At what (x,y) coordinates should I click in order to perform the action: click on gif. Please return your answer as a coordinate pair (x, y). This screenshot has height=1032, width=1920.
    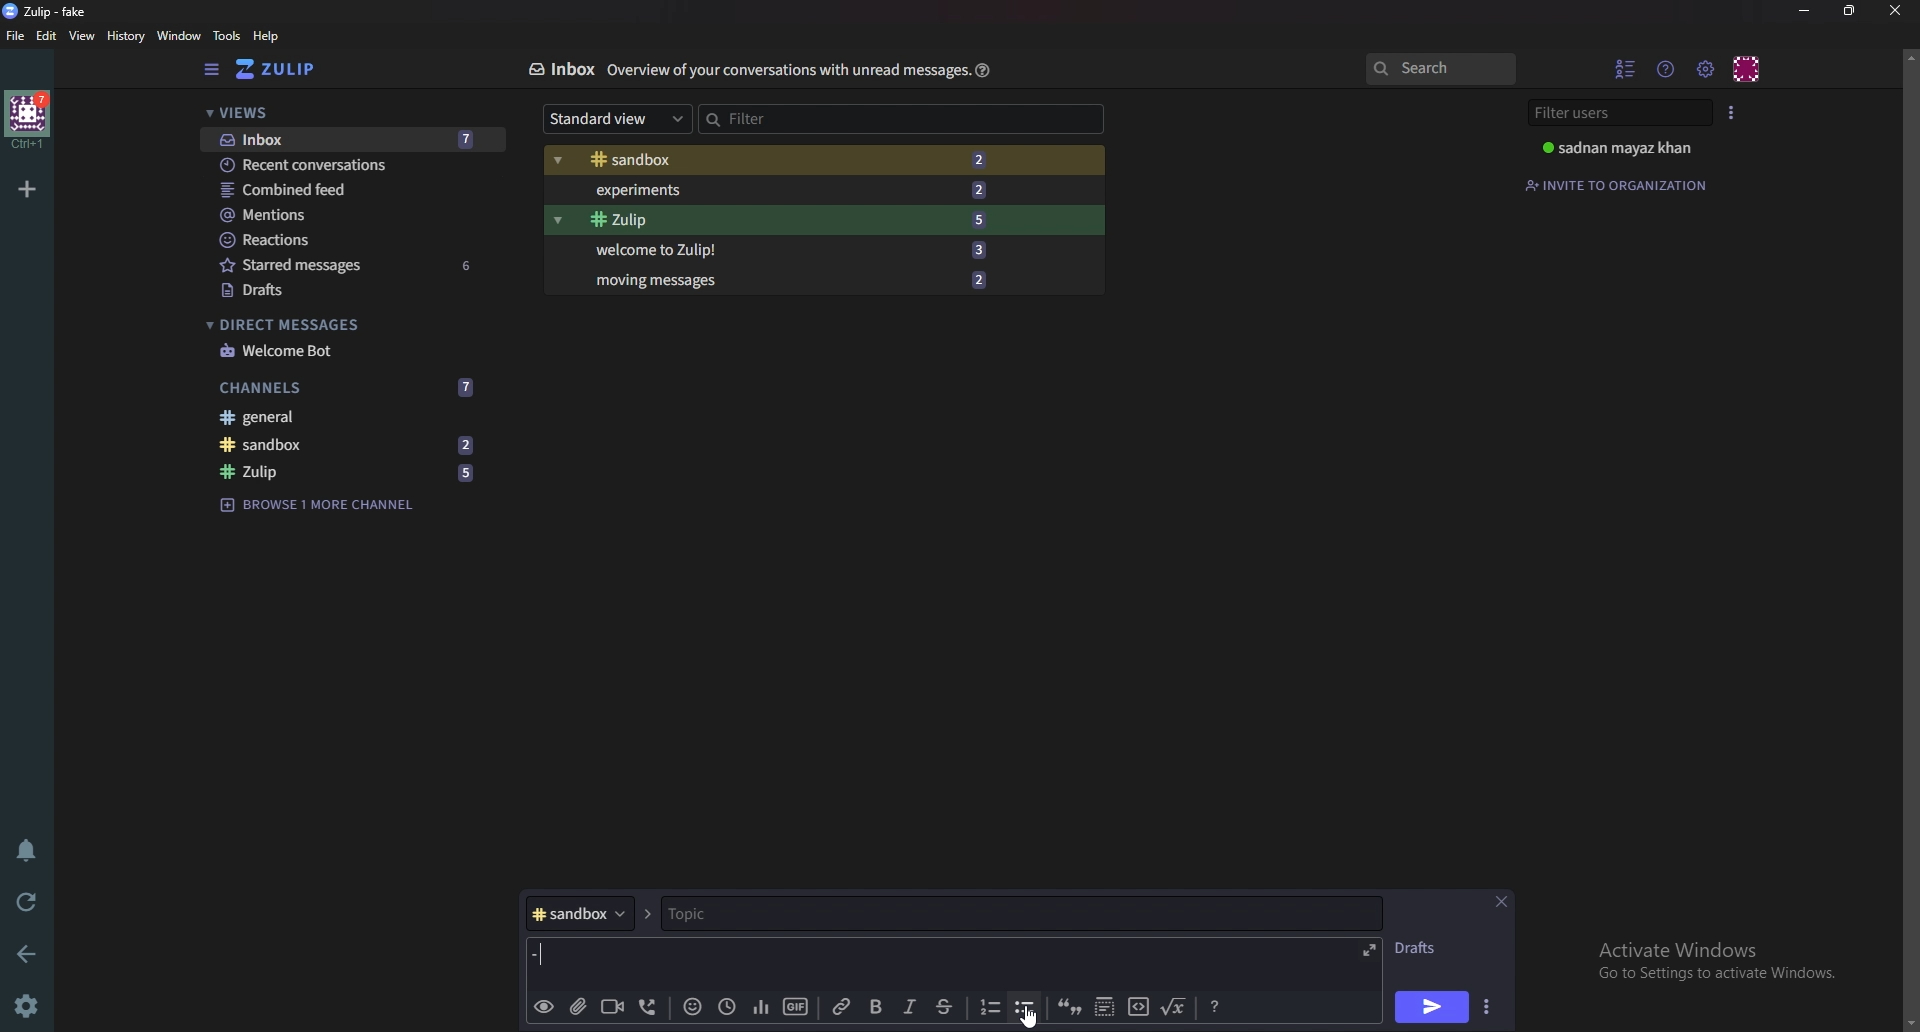
    Looking at the image, I should click on (796, 1006).